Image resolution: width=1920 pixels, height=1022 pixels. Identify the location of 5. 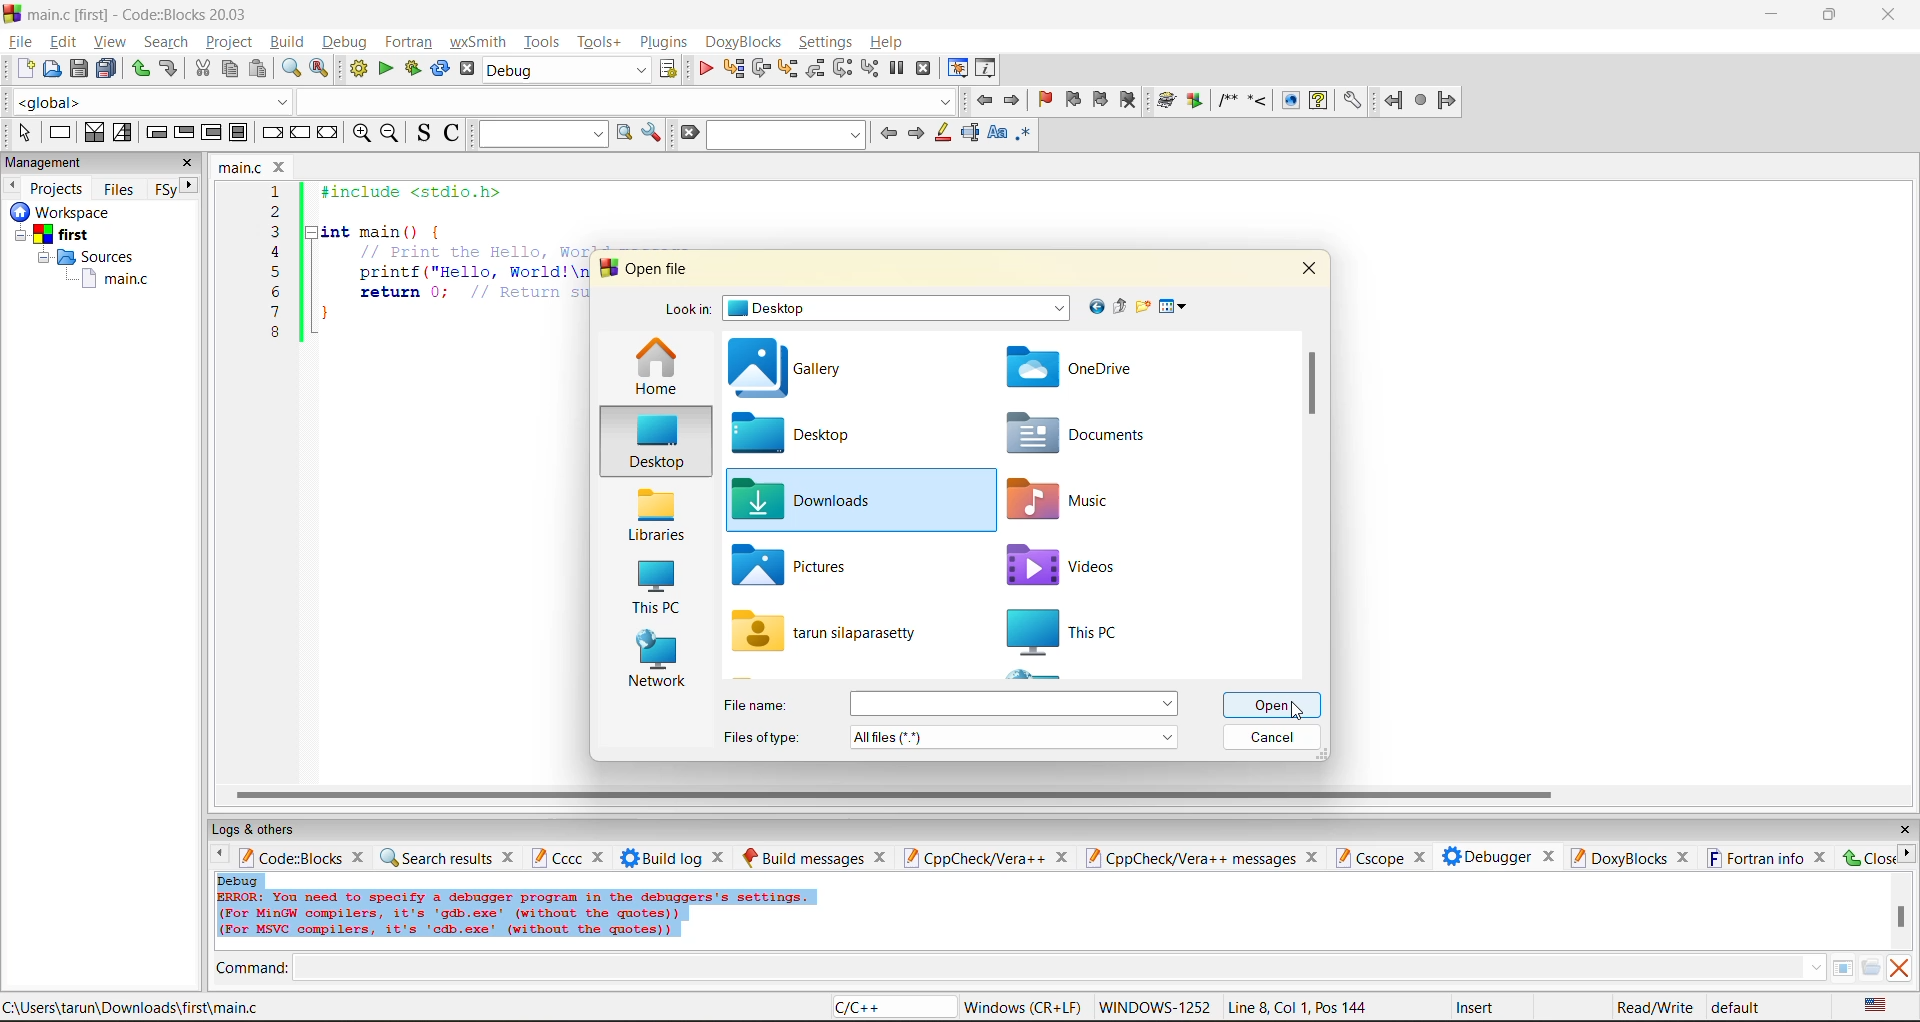
(276, 271).